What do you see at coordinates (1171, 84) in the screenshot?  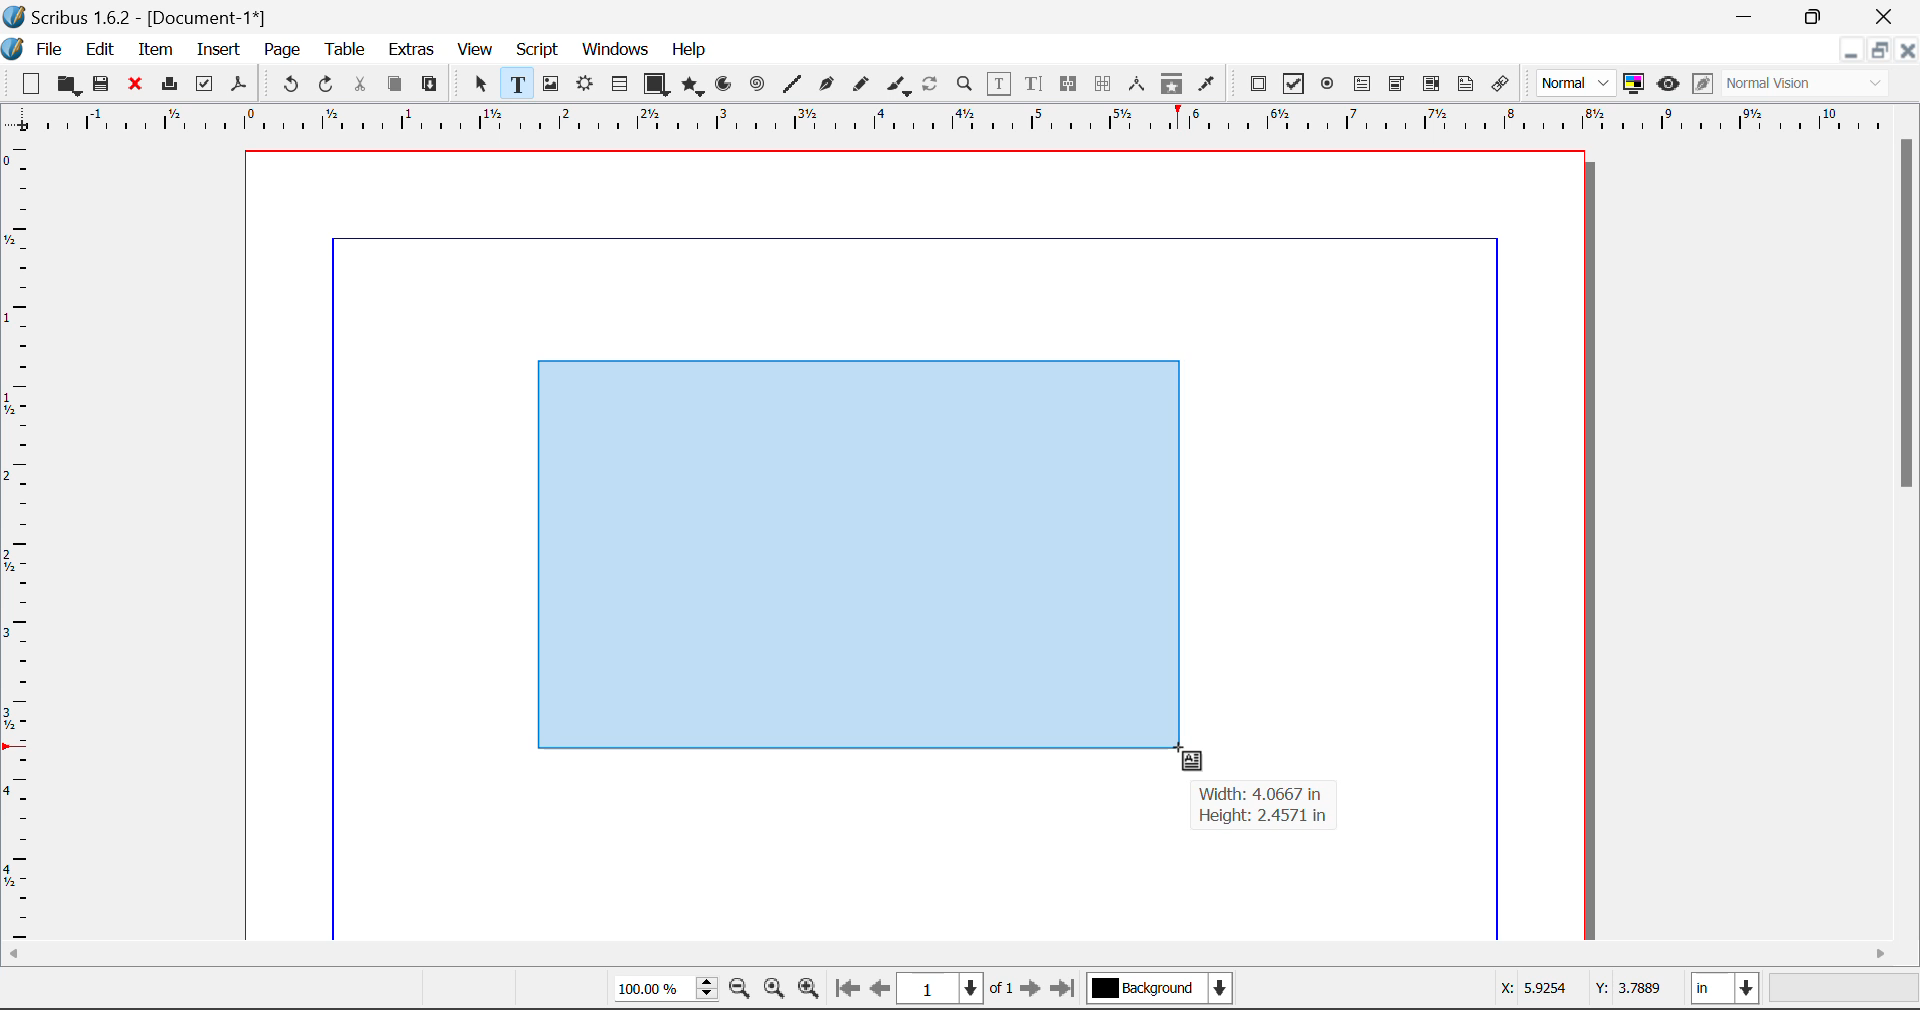 I see `Copy Item Properties` at bounding box center [1171, 84].